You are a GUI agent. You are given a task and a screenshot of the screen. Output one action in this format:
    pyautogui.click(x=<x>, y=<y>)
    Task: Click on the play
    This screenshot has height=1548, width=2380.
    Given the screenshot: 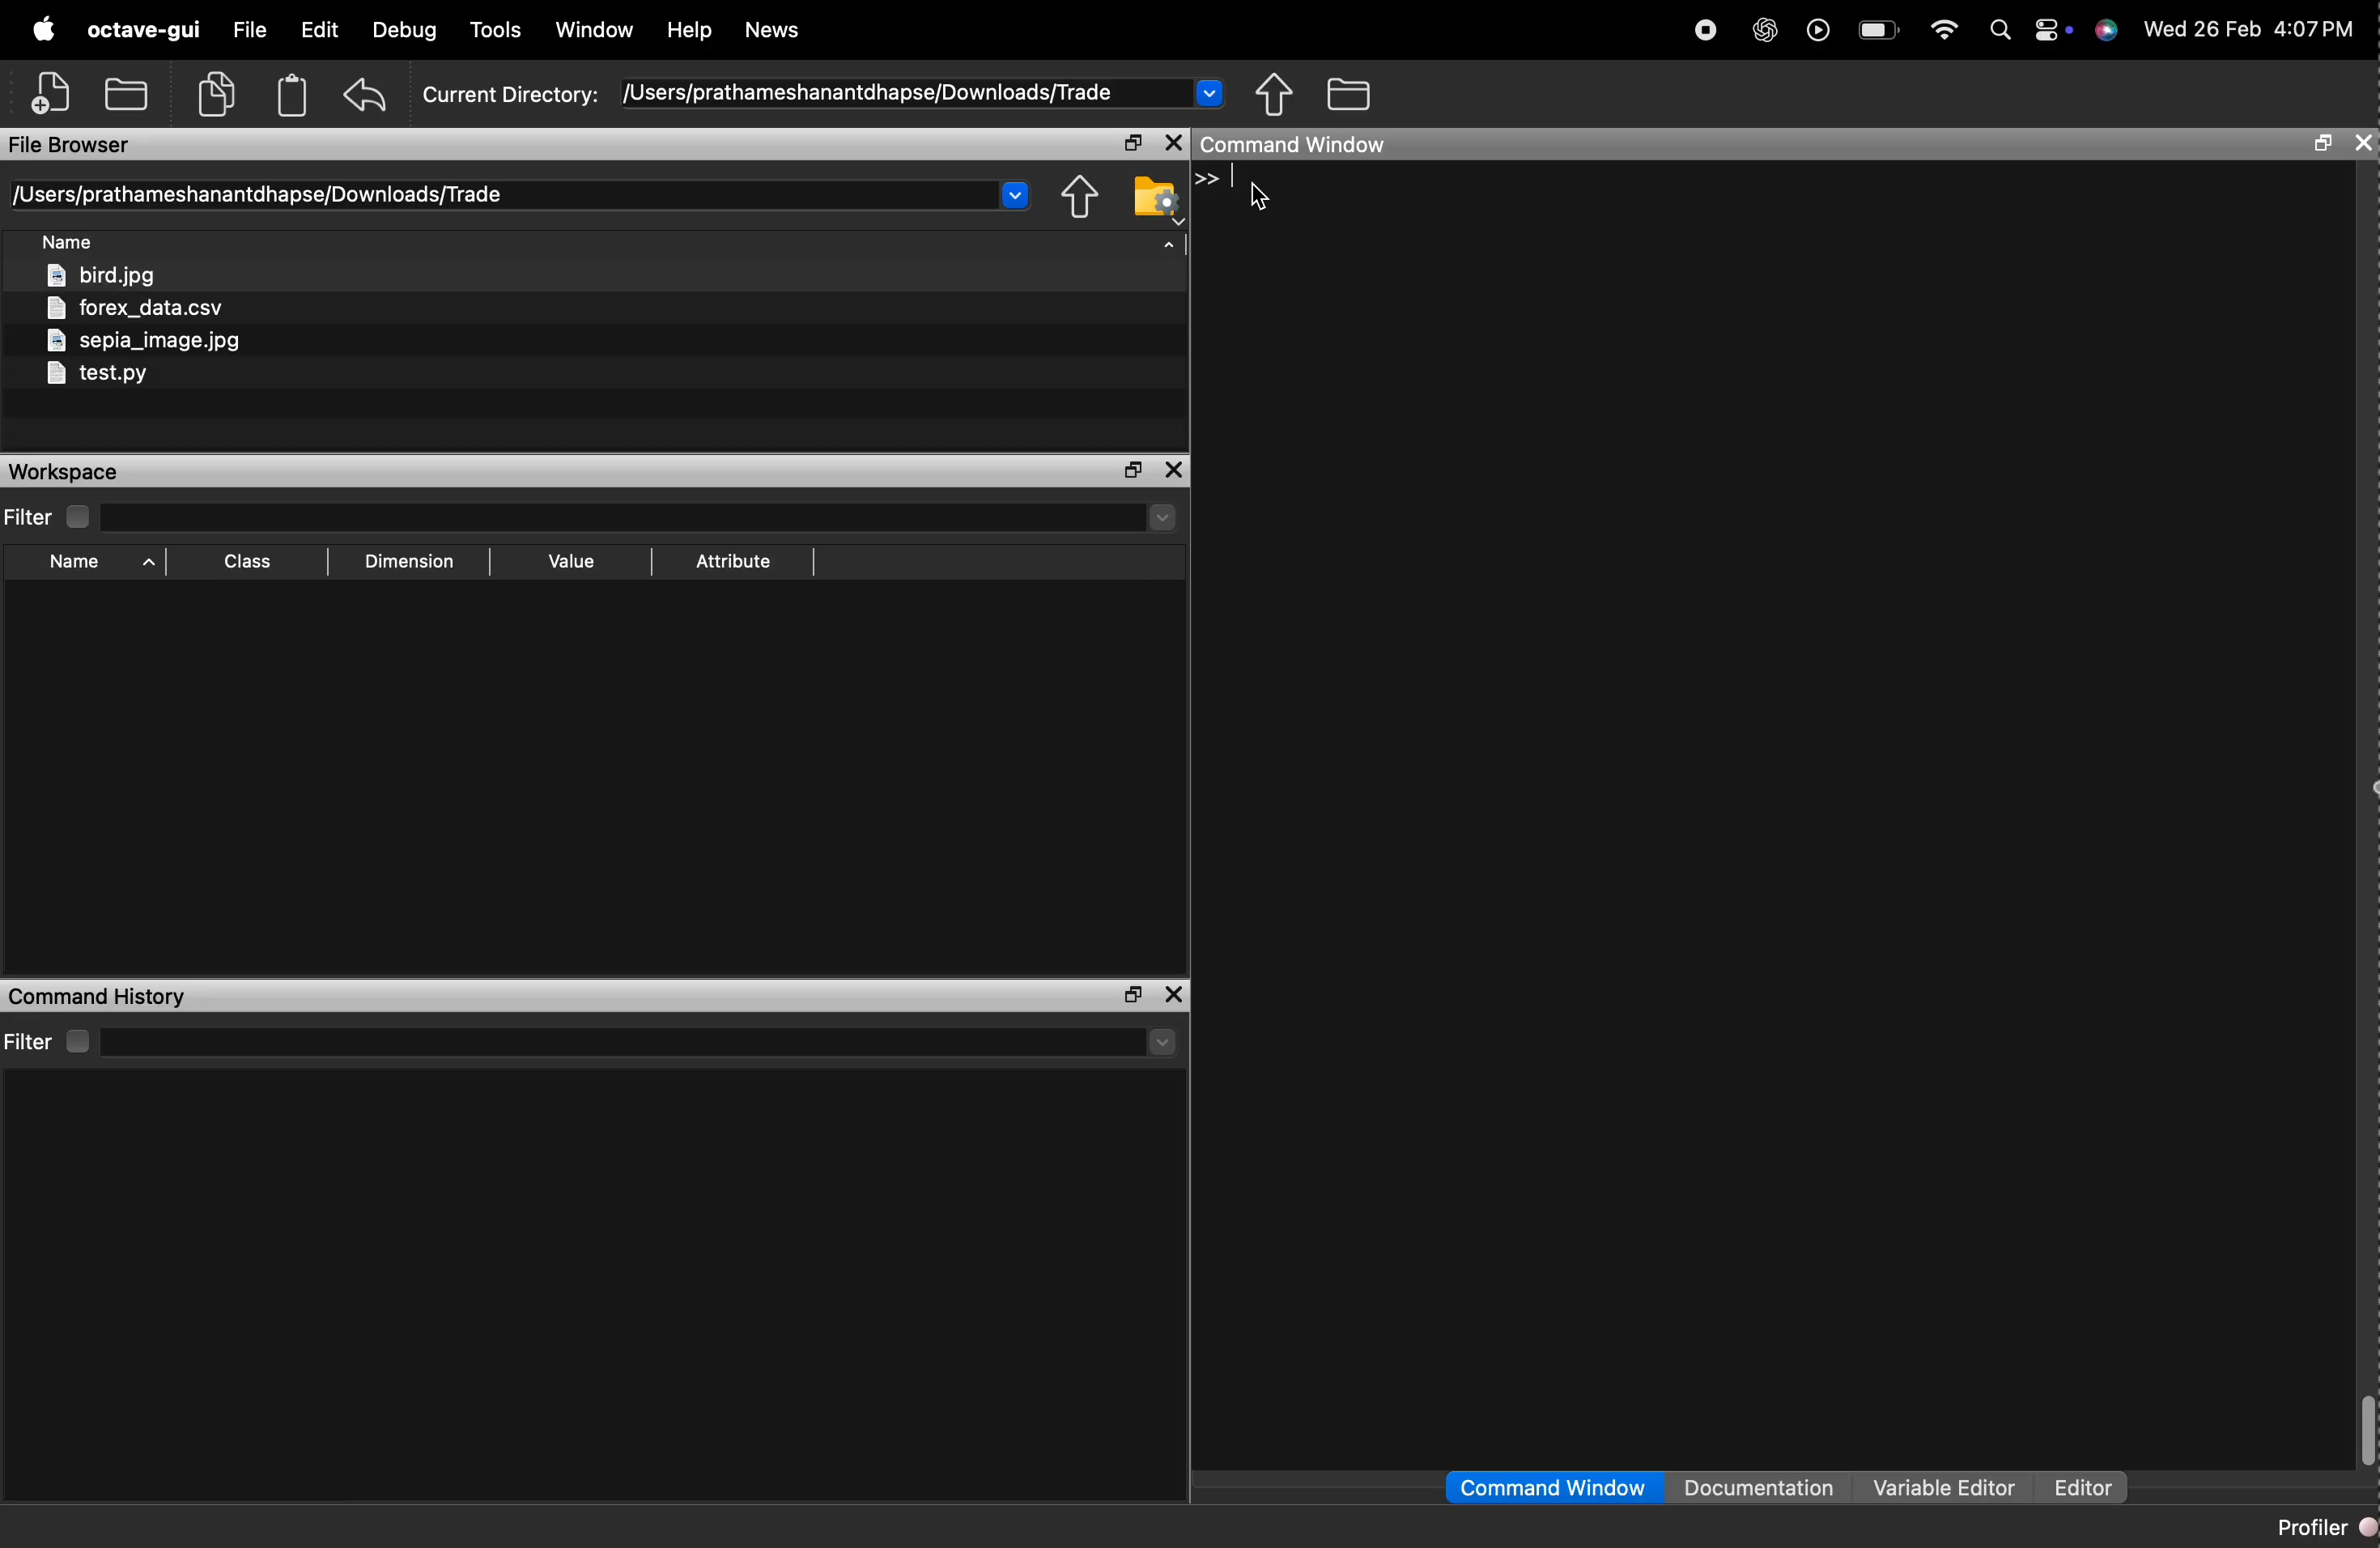 What is the action you would take?
    pyautogui.click(x=1818, y=31)
    